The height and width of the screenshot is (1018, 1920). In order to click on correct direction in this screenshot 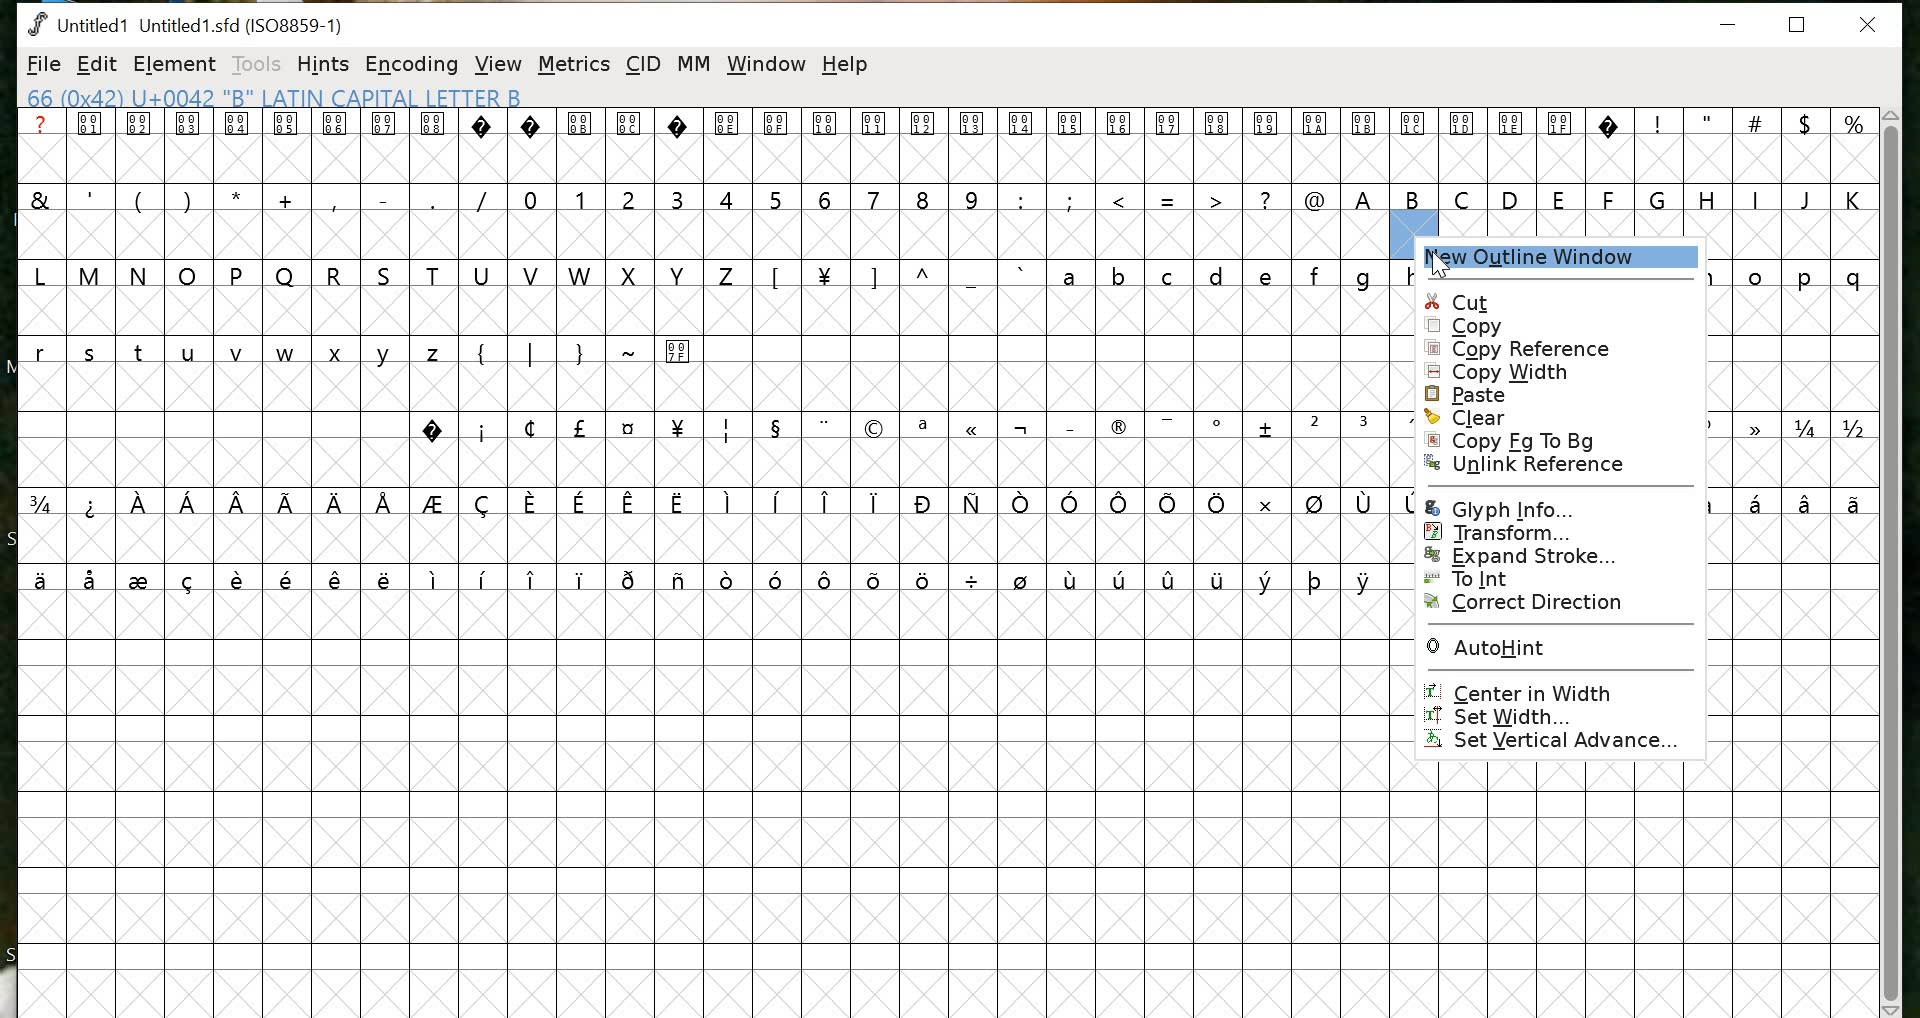, I will do `click(1559, 603)`.